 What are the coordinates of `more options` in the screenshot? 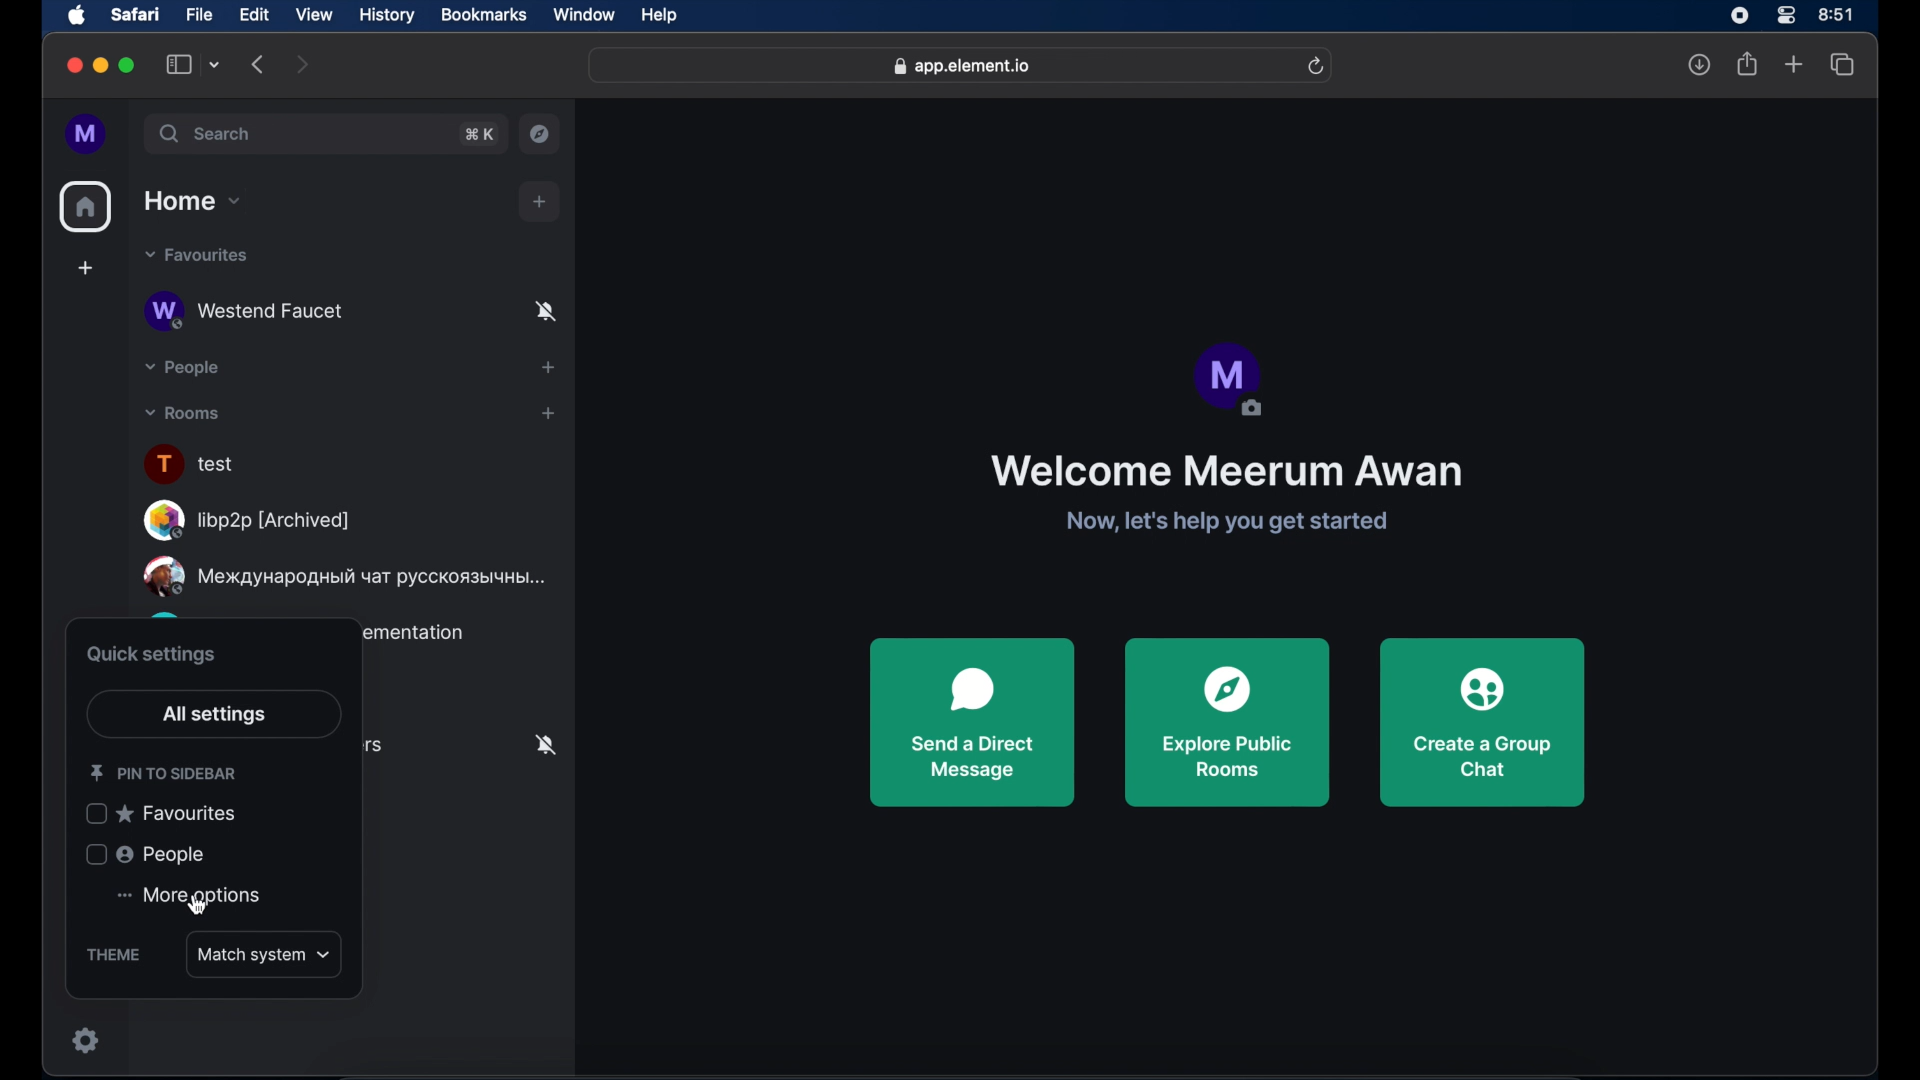 It's located at (186, 896).